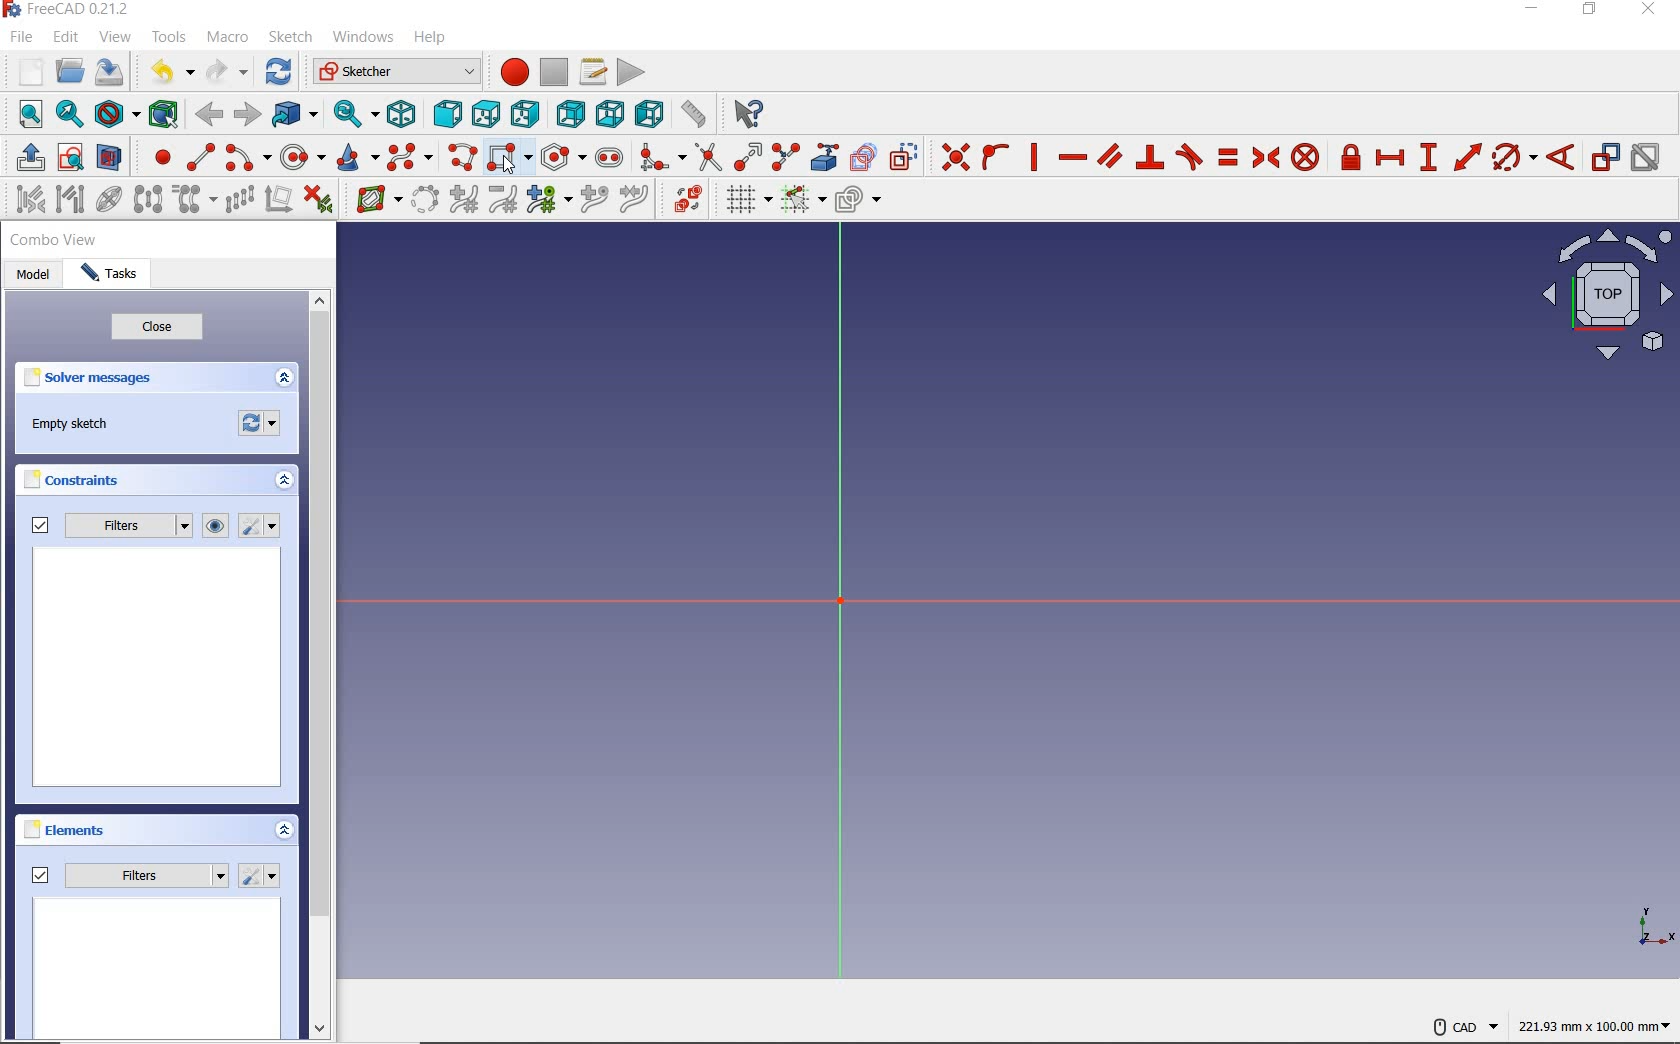  I want to click on expand, so click(282, 482).